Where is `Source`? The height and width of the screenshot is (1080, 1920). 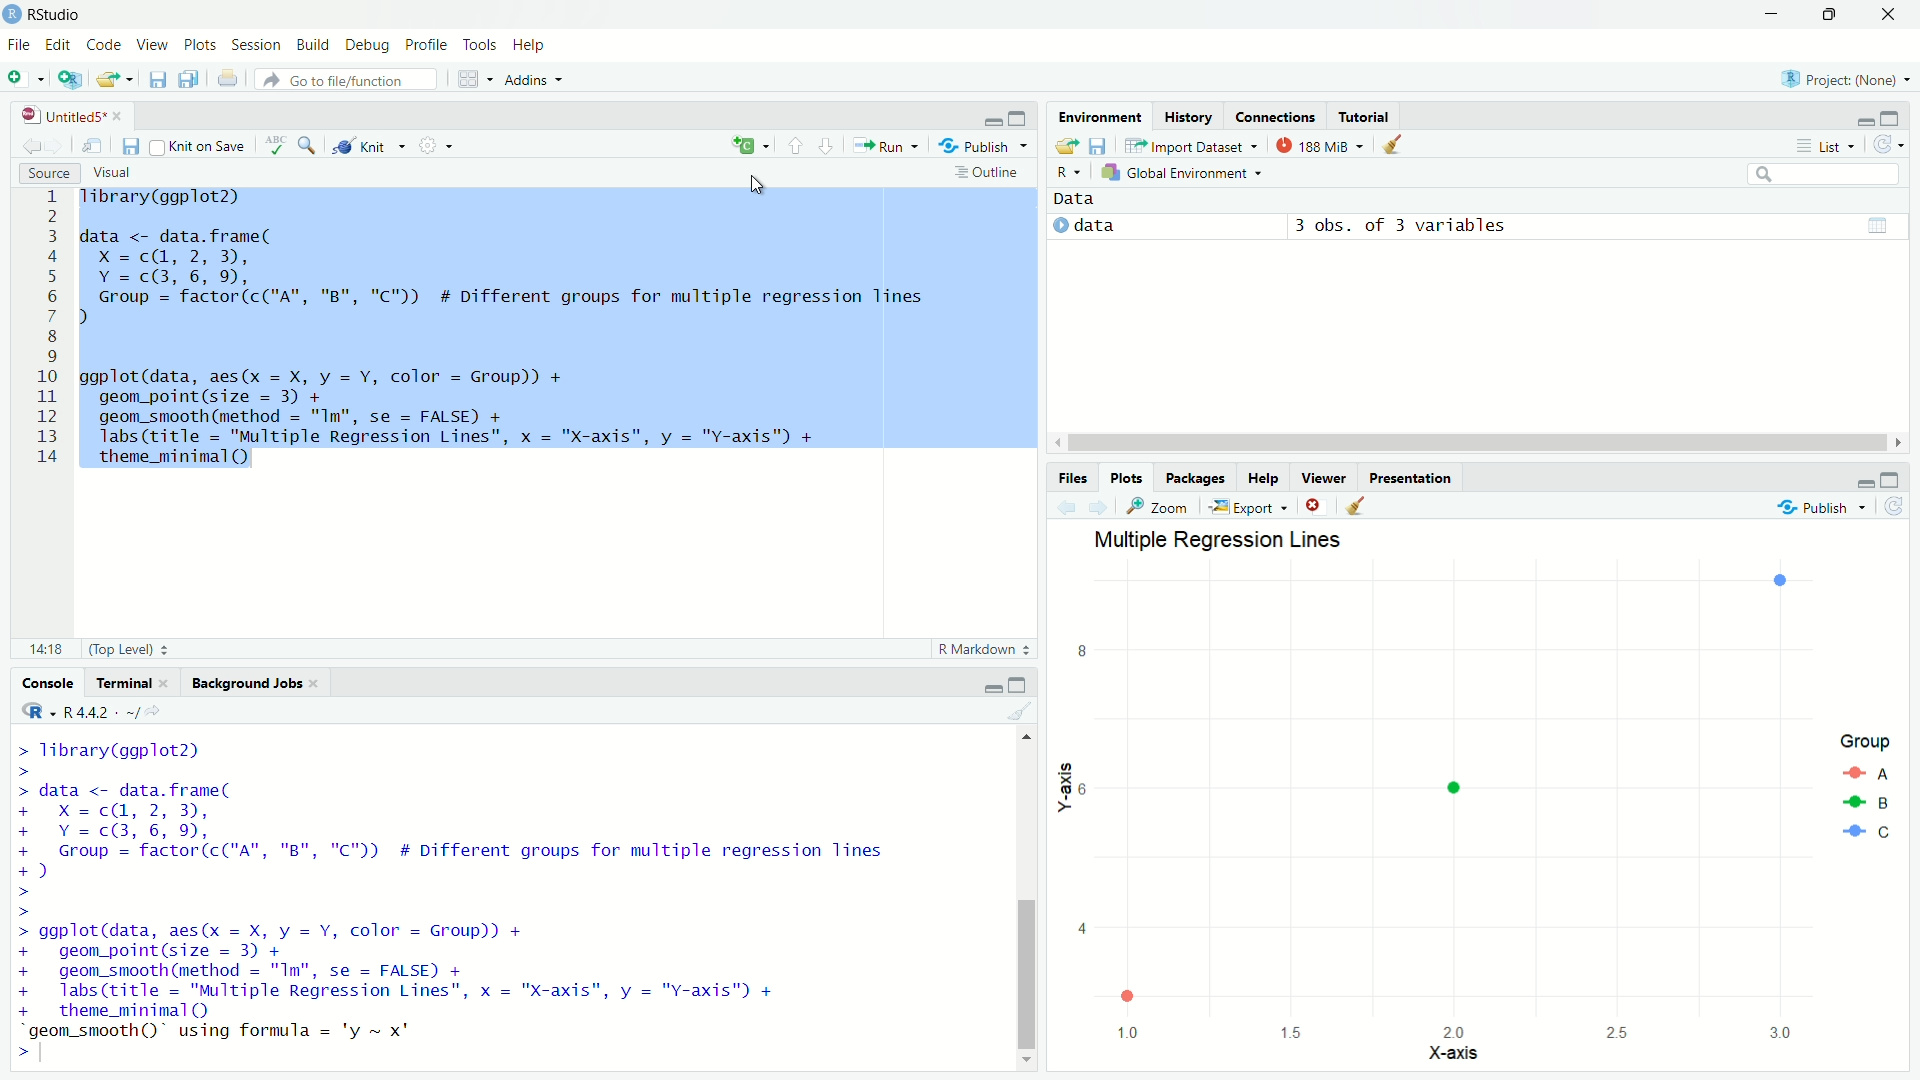
Source is located at coordinates (47, 174).